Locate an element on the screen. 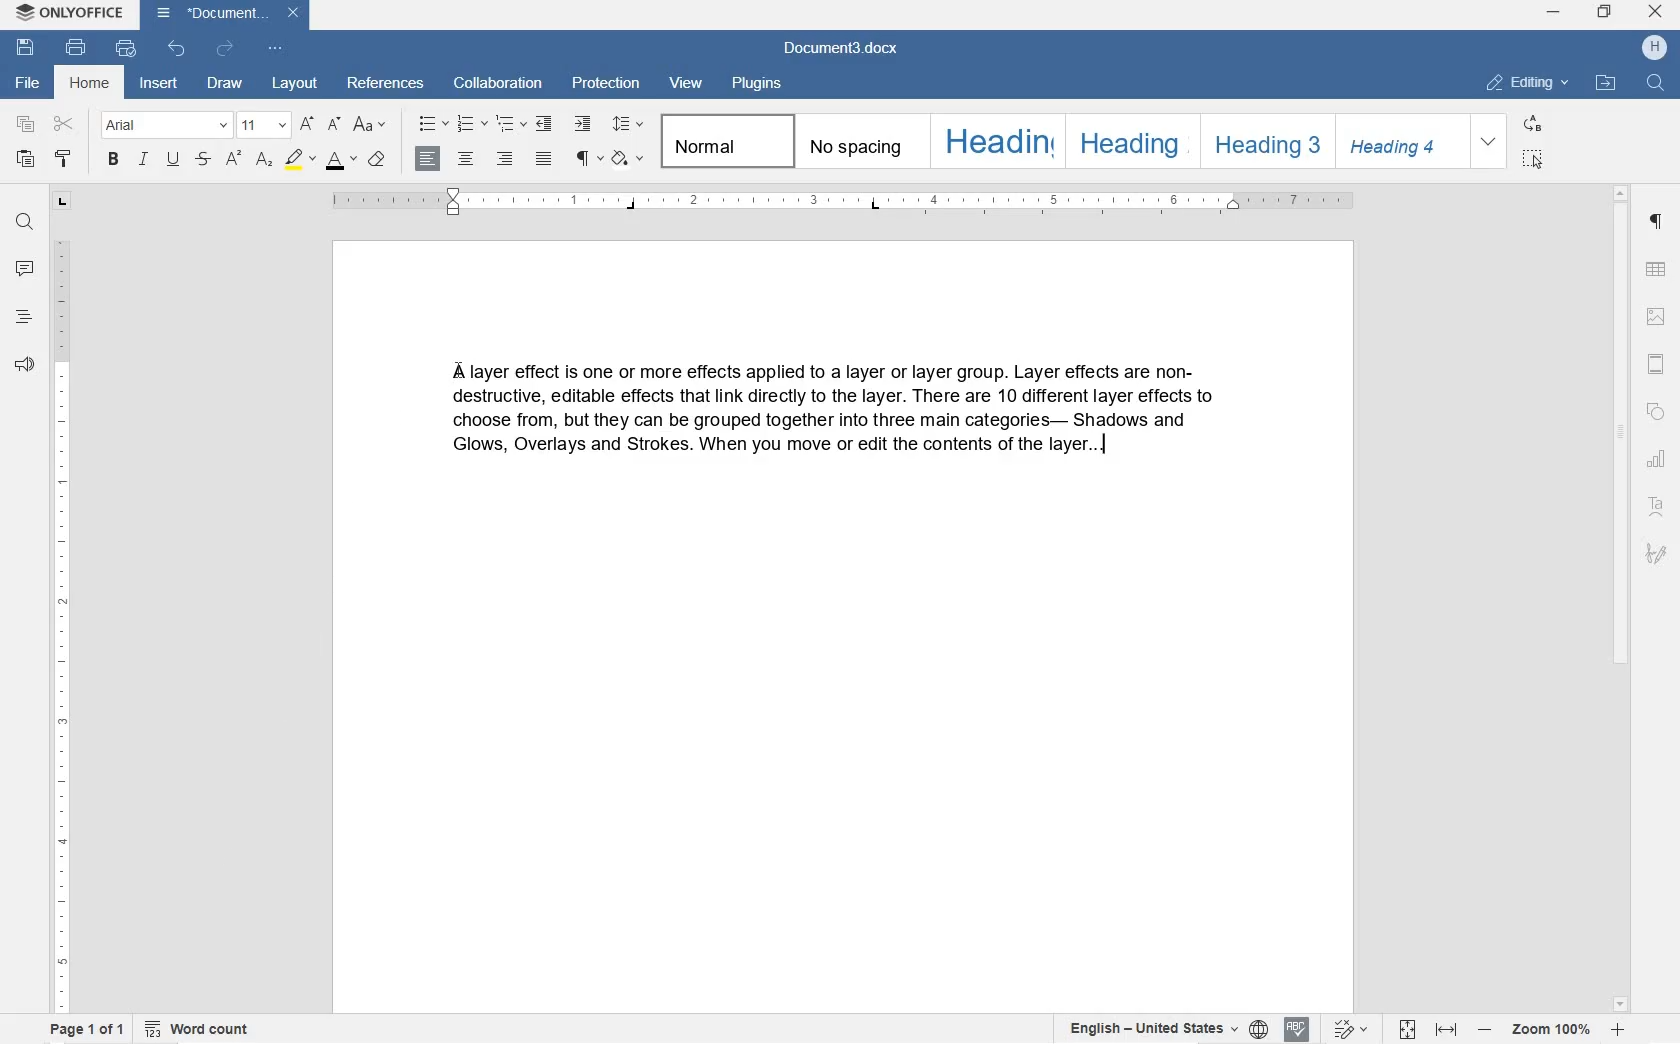 Image resolution: width=1680 pixels, height=1044 pixels. CHART is located at coordinates (1659, 458).